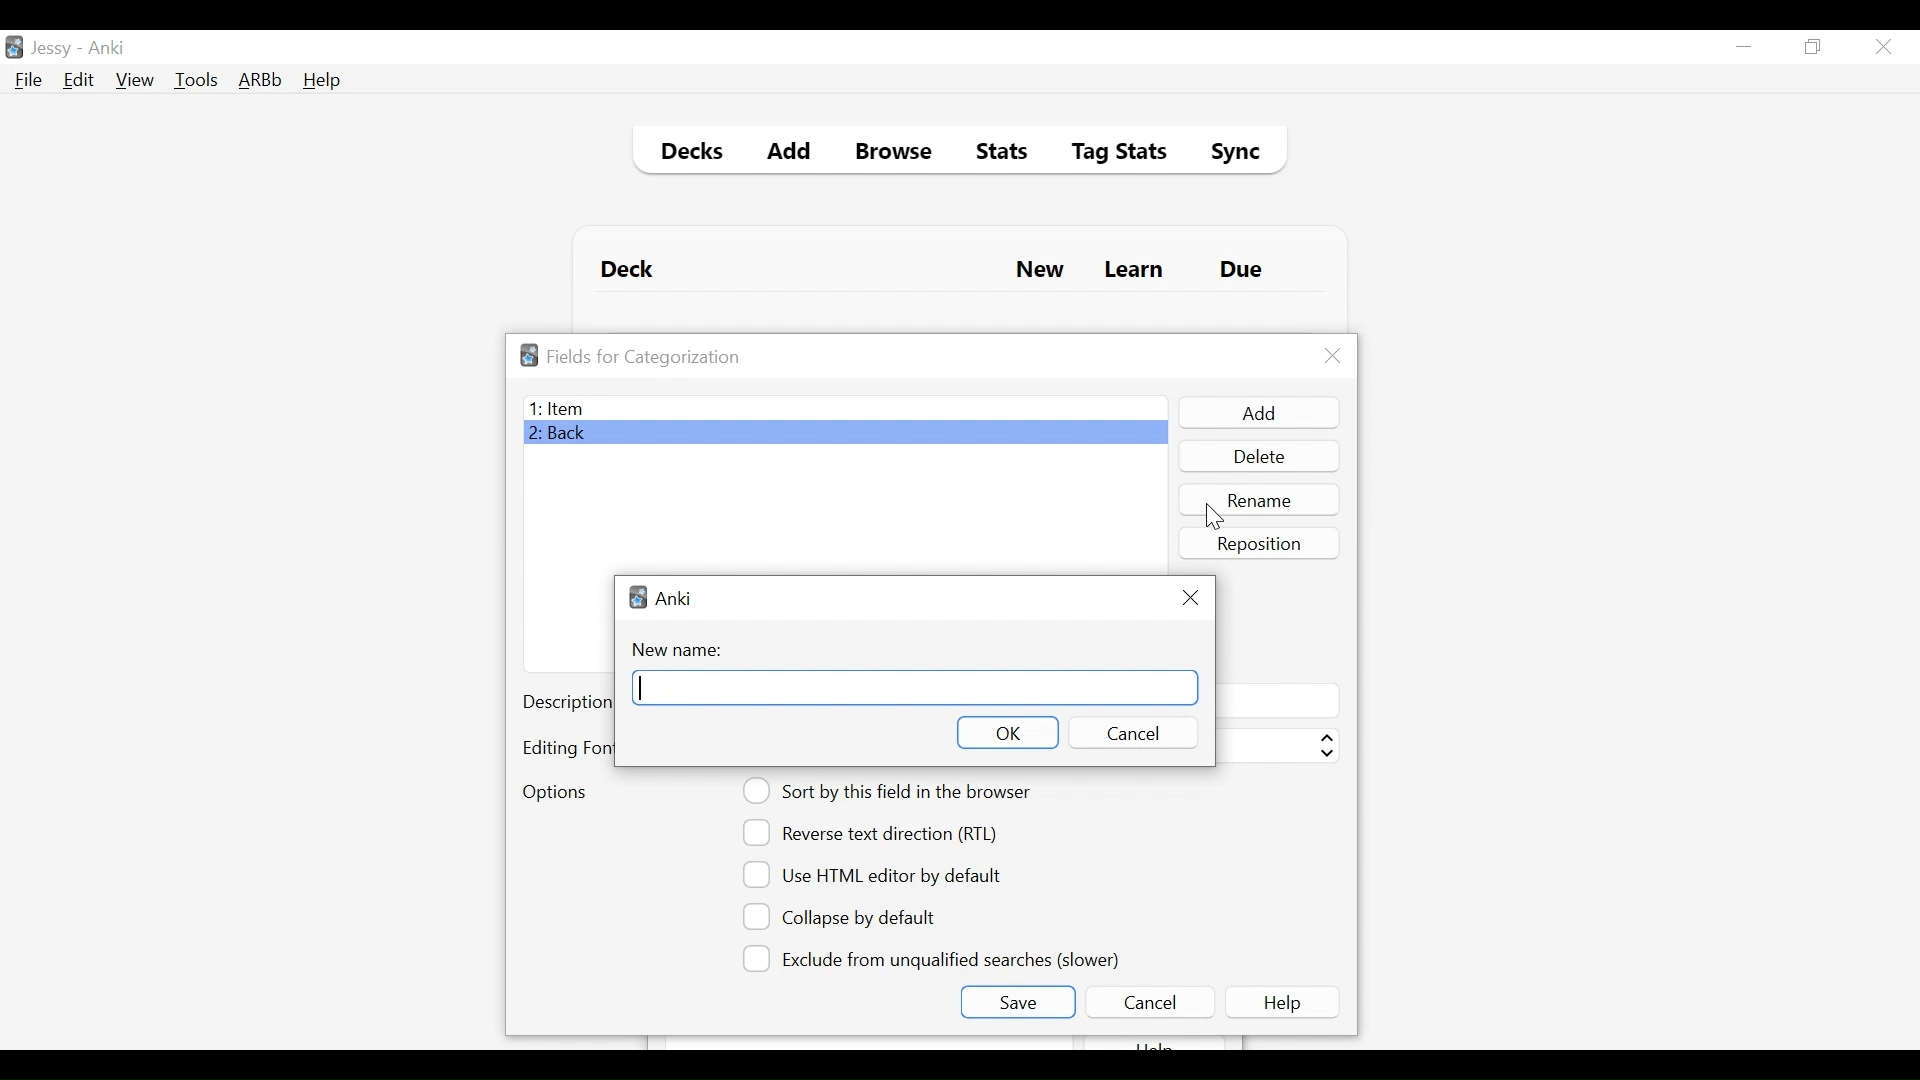 The image size is (1920, 1080). Describe the element at coordinates (1261, 499) in the screenshot. I see `Rename` at that location.